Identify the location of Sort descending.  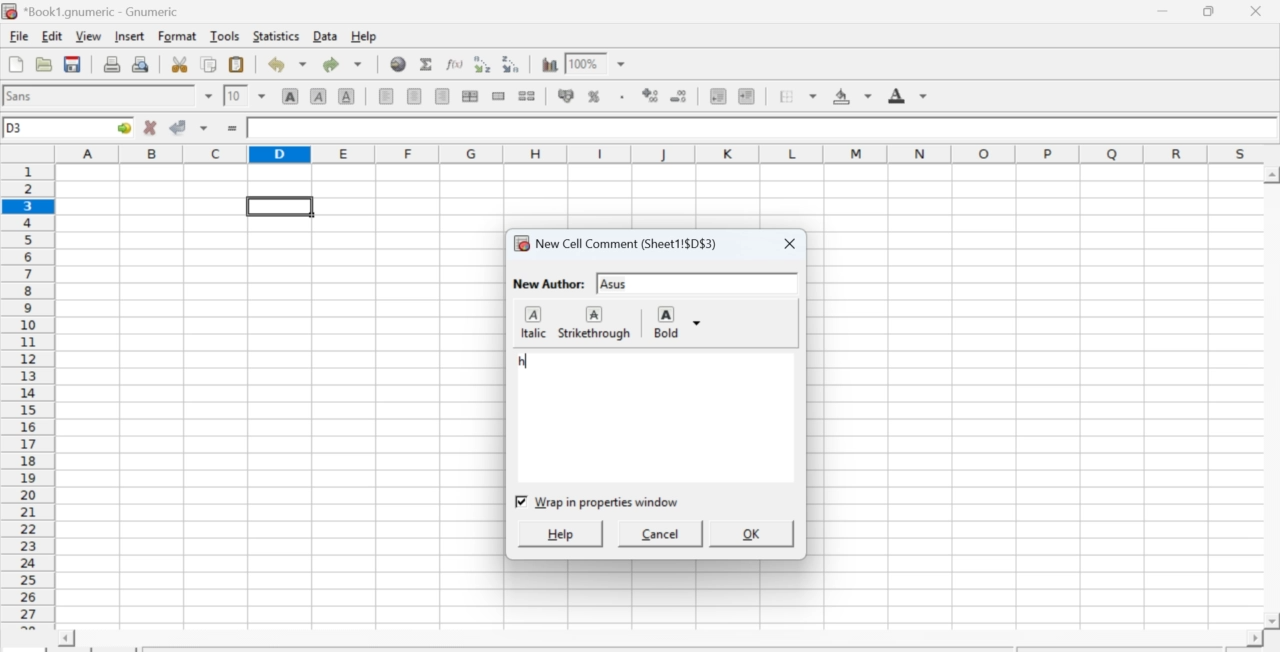
(512, 66).